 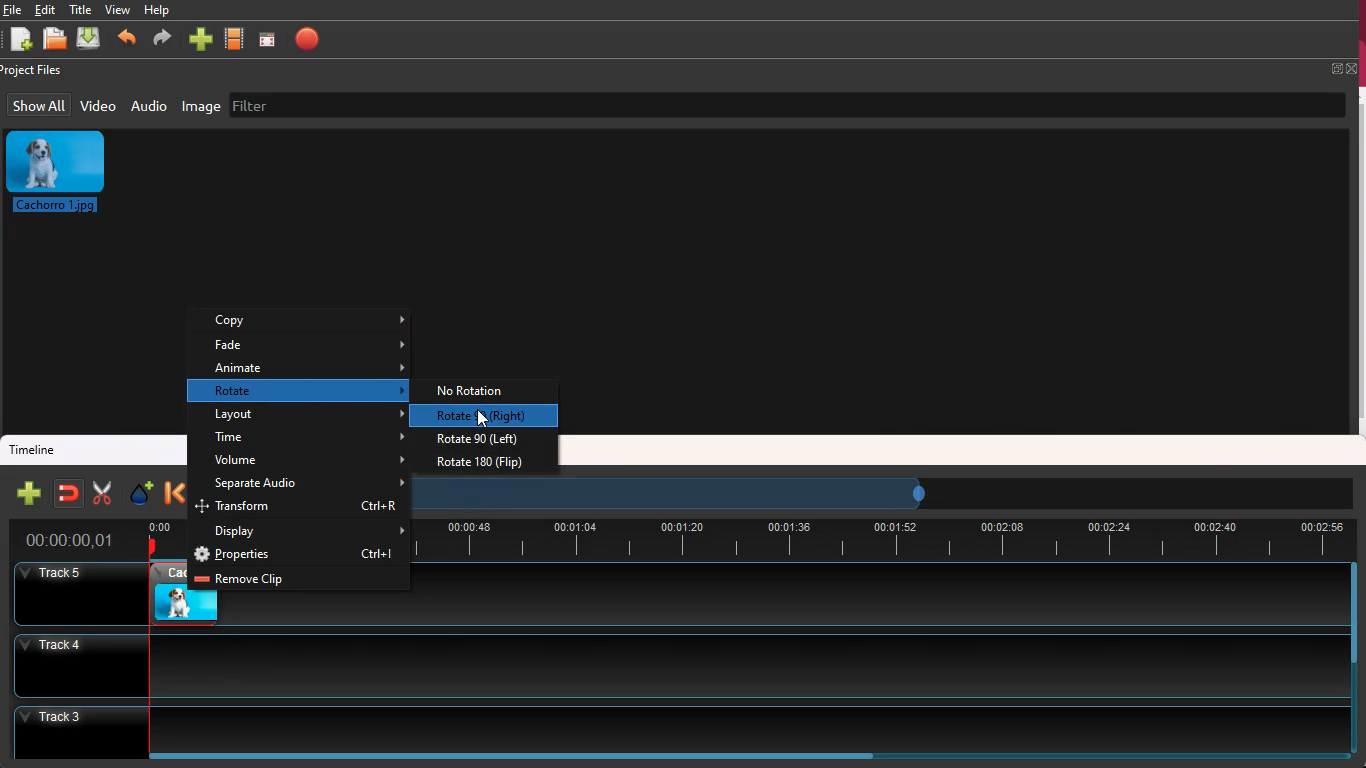 What do you see at coordinates (38, 451) in the screenshot?
I see `timeline` at bounding box center [38, 451].